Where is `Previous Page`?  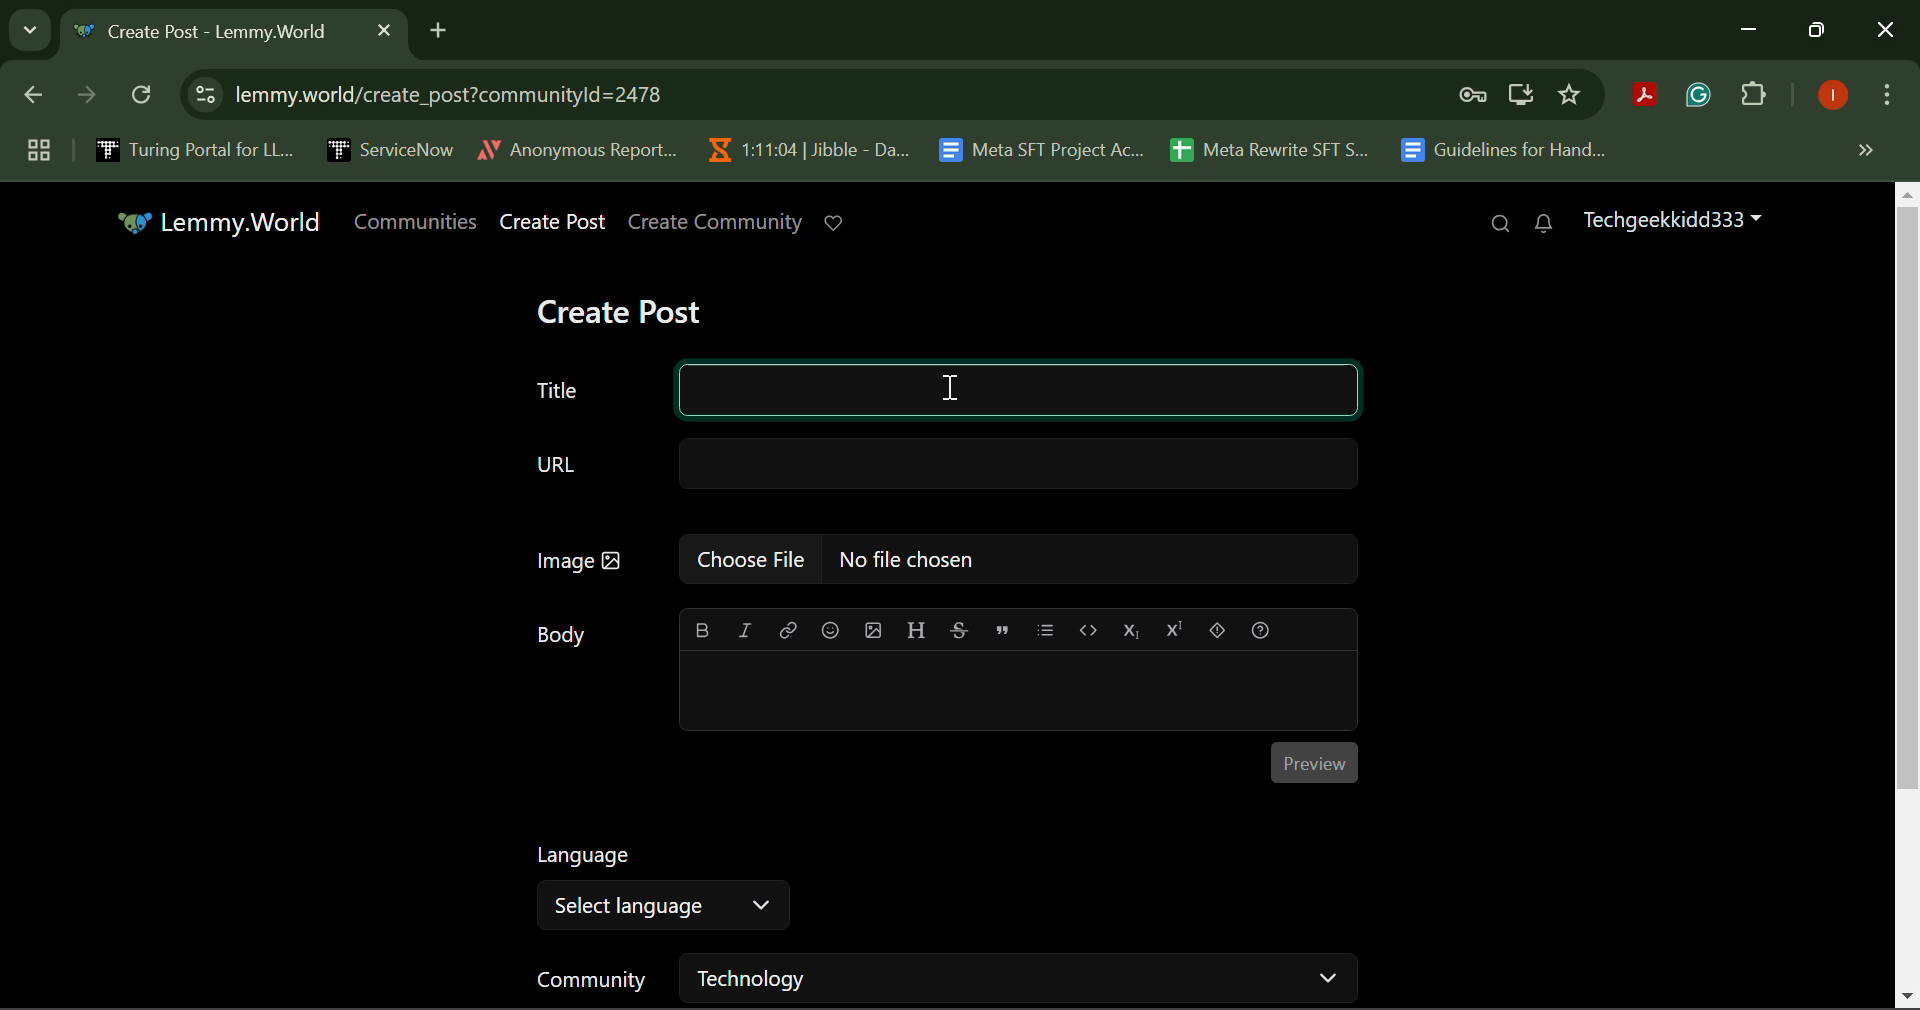 Previous Page is located at coordinates (37, 99).